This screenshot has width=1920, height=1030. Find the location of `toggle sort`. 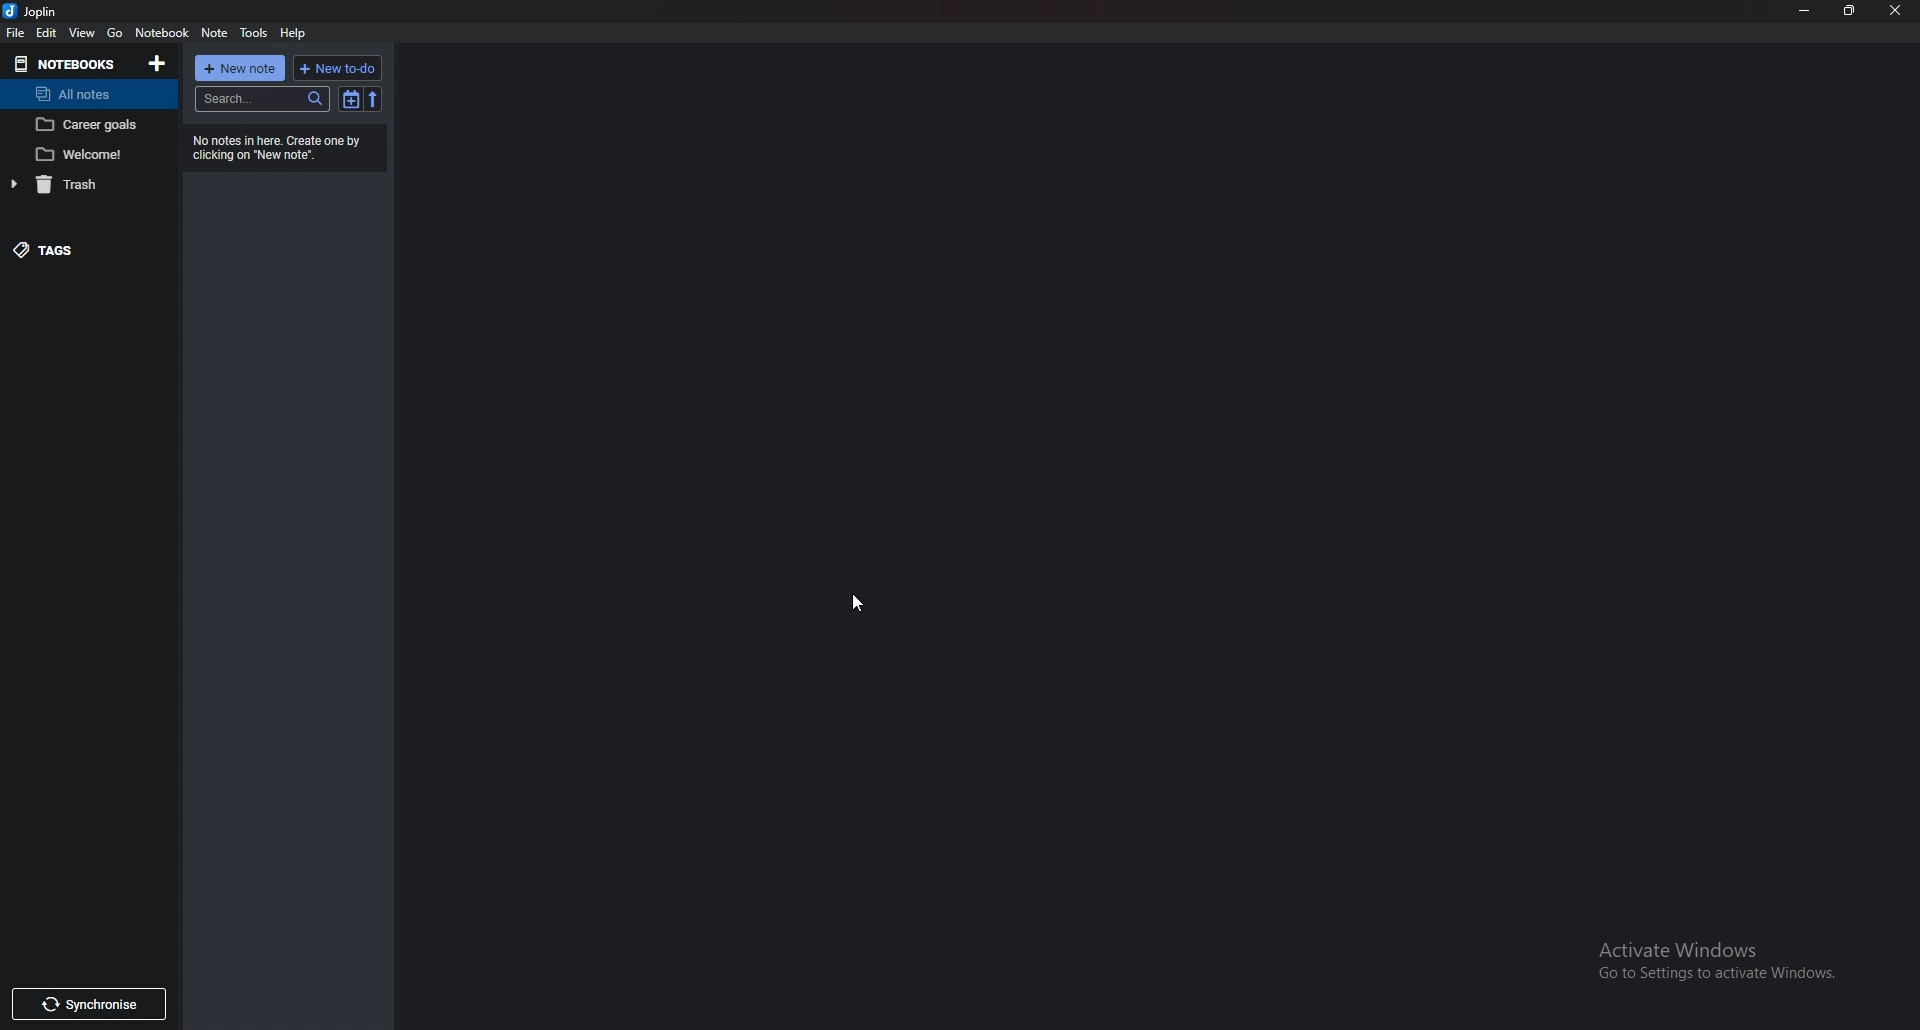

toggle sort is located at coordinates (351, 98).